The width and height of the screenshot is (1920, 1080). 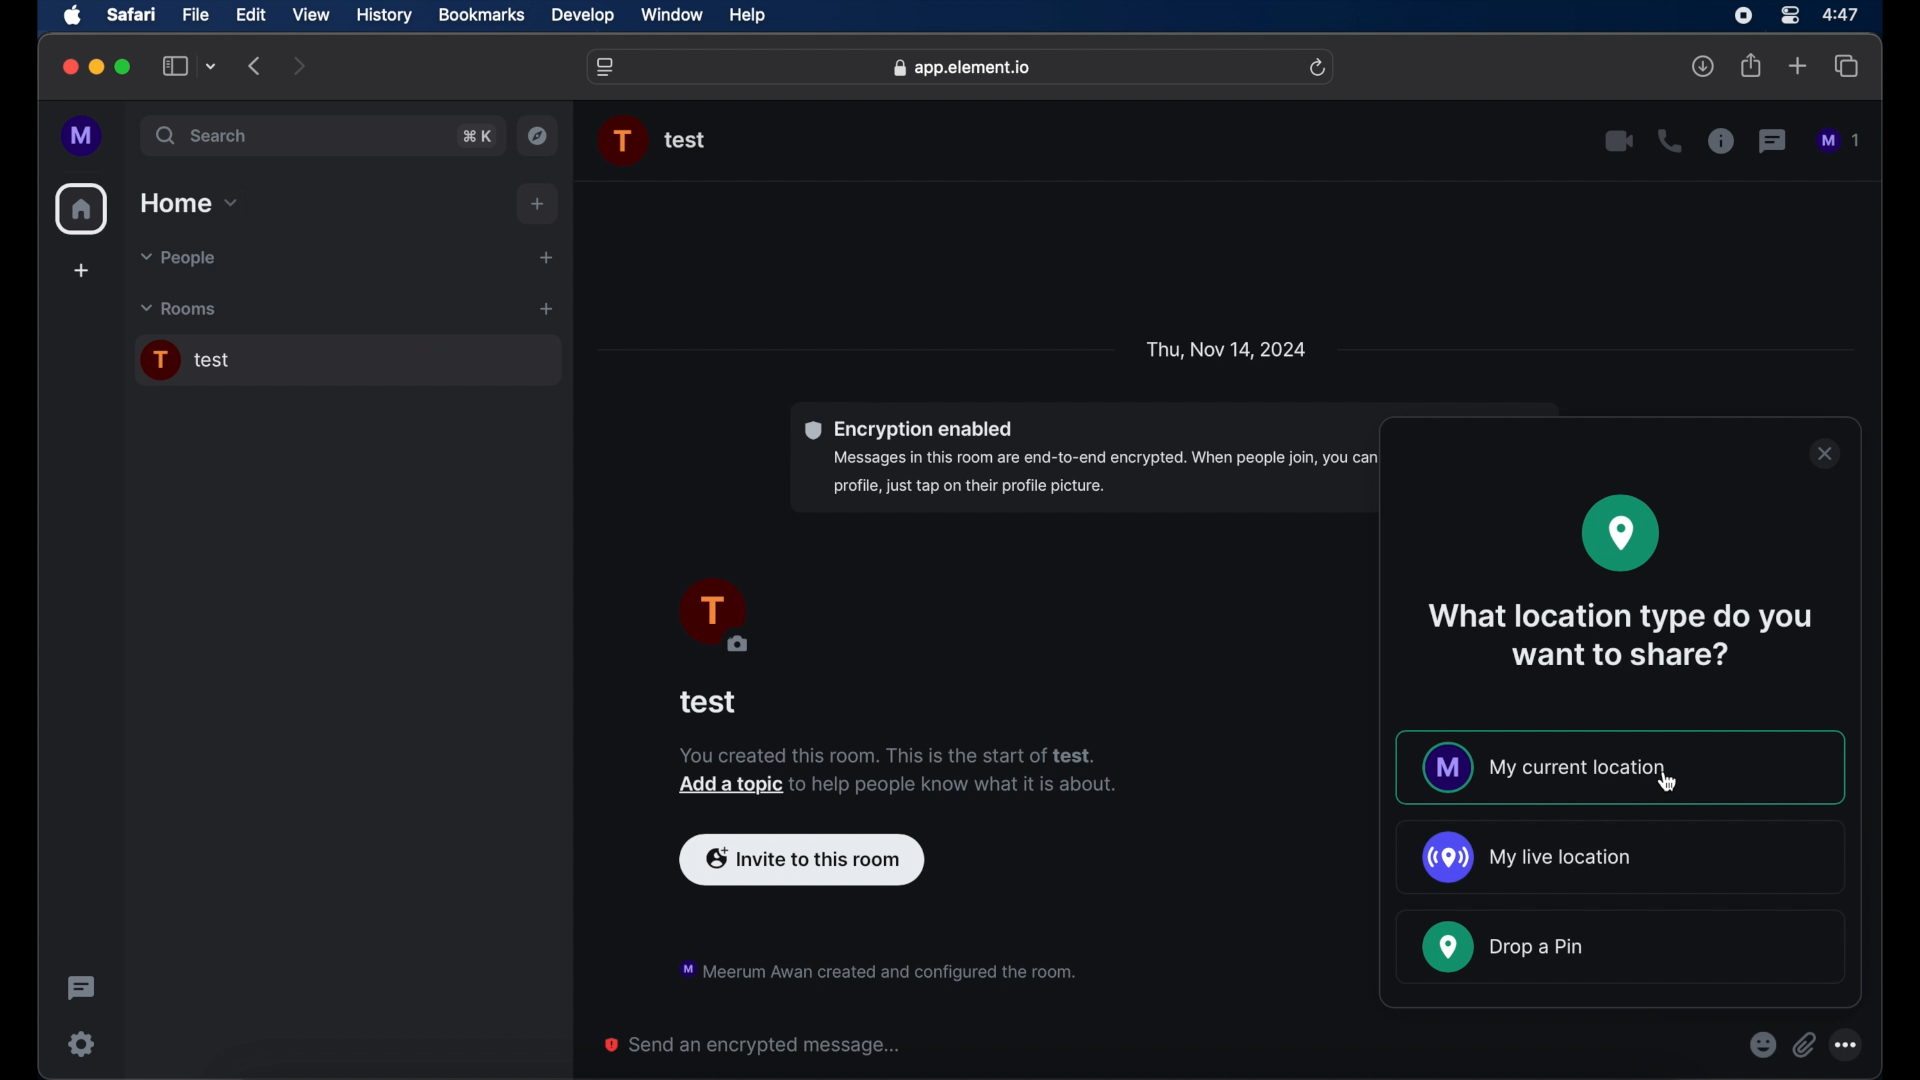 What do you see at coordinates (300, 65) in the screenshot?
I see `next` at bounding box center [300, 65].